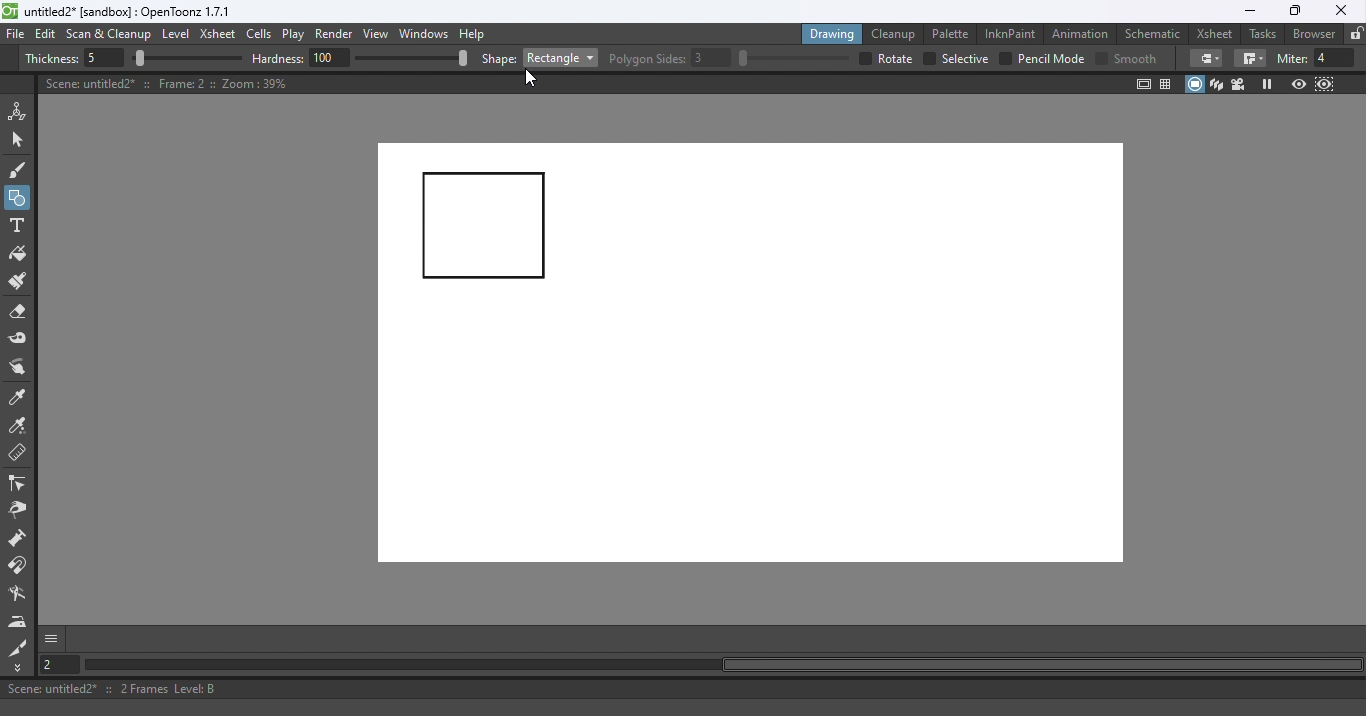 This screenshot has height=716, width=1366. What do you see at coordinates (1264, 34) in the screenshot?
I see `Tasks` at bounding box center [1264, 34].